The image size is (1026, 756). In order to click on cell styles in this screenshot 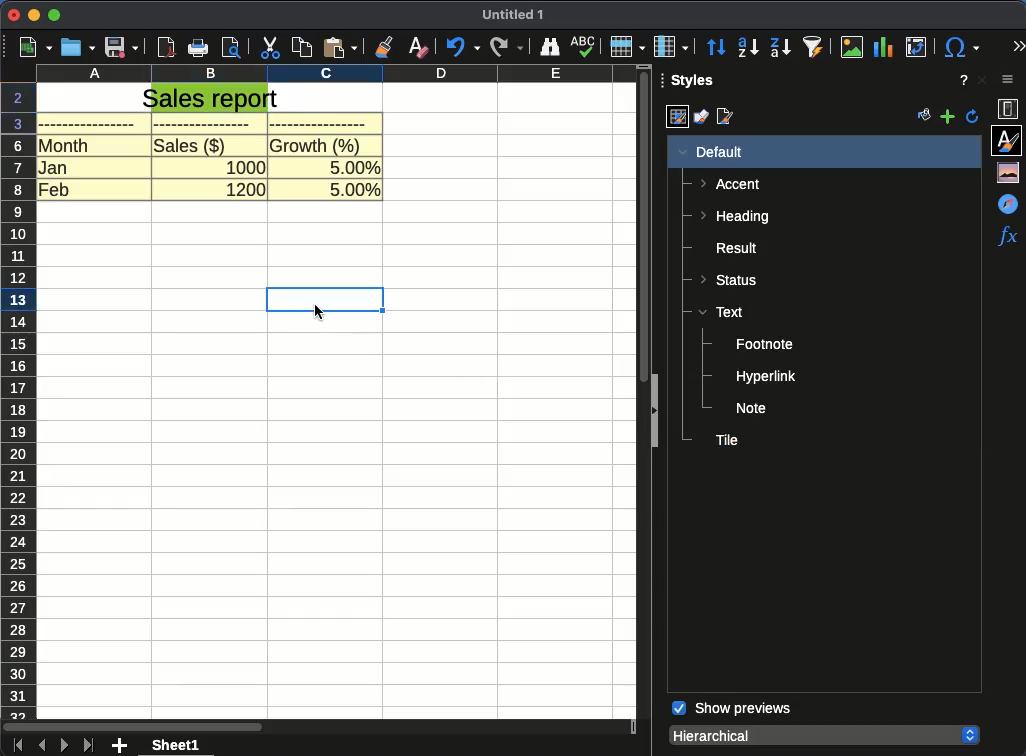, I will do `click(677, 118)`.